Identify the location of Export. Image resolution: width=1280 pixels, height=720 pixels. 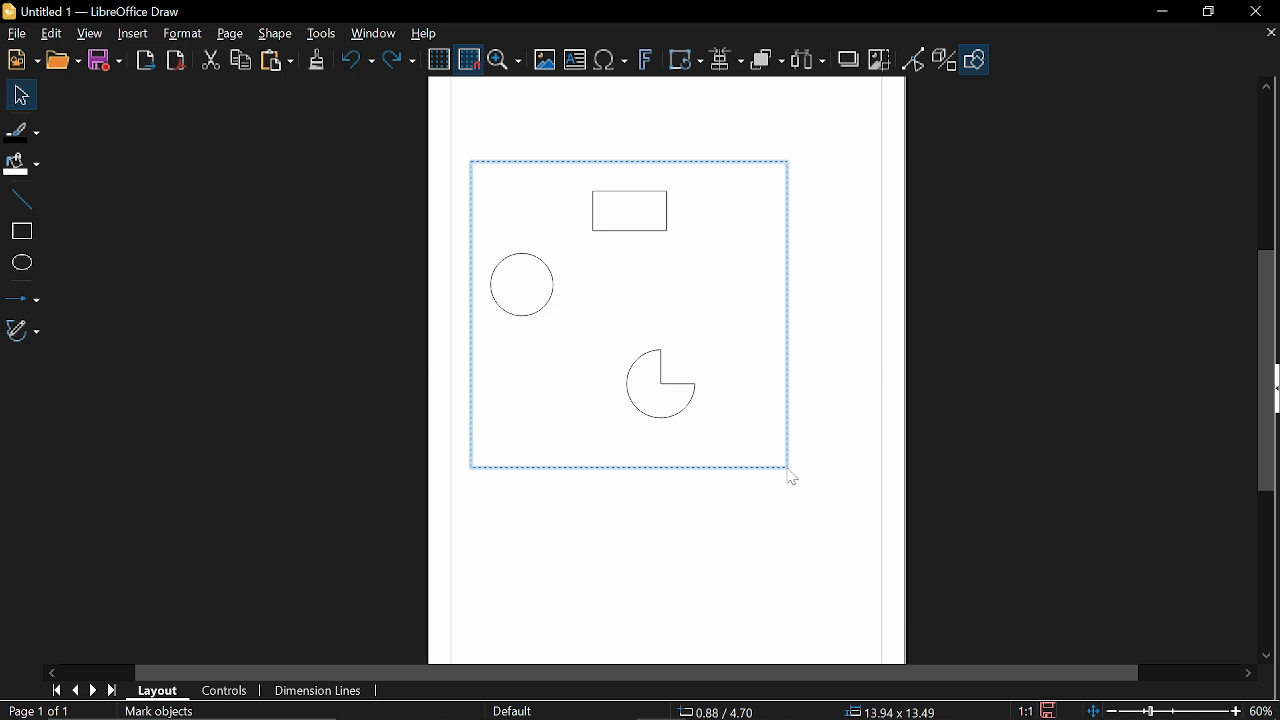
(146, 59).